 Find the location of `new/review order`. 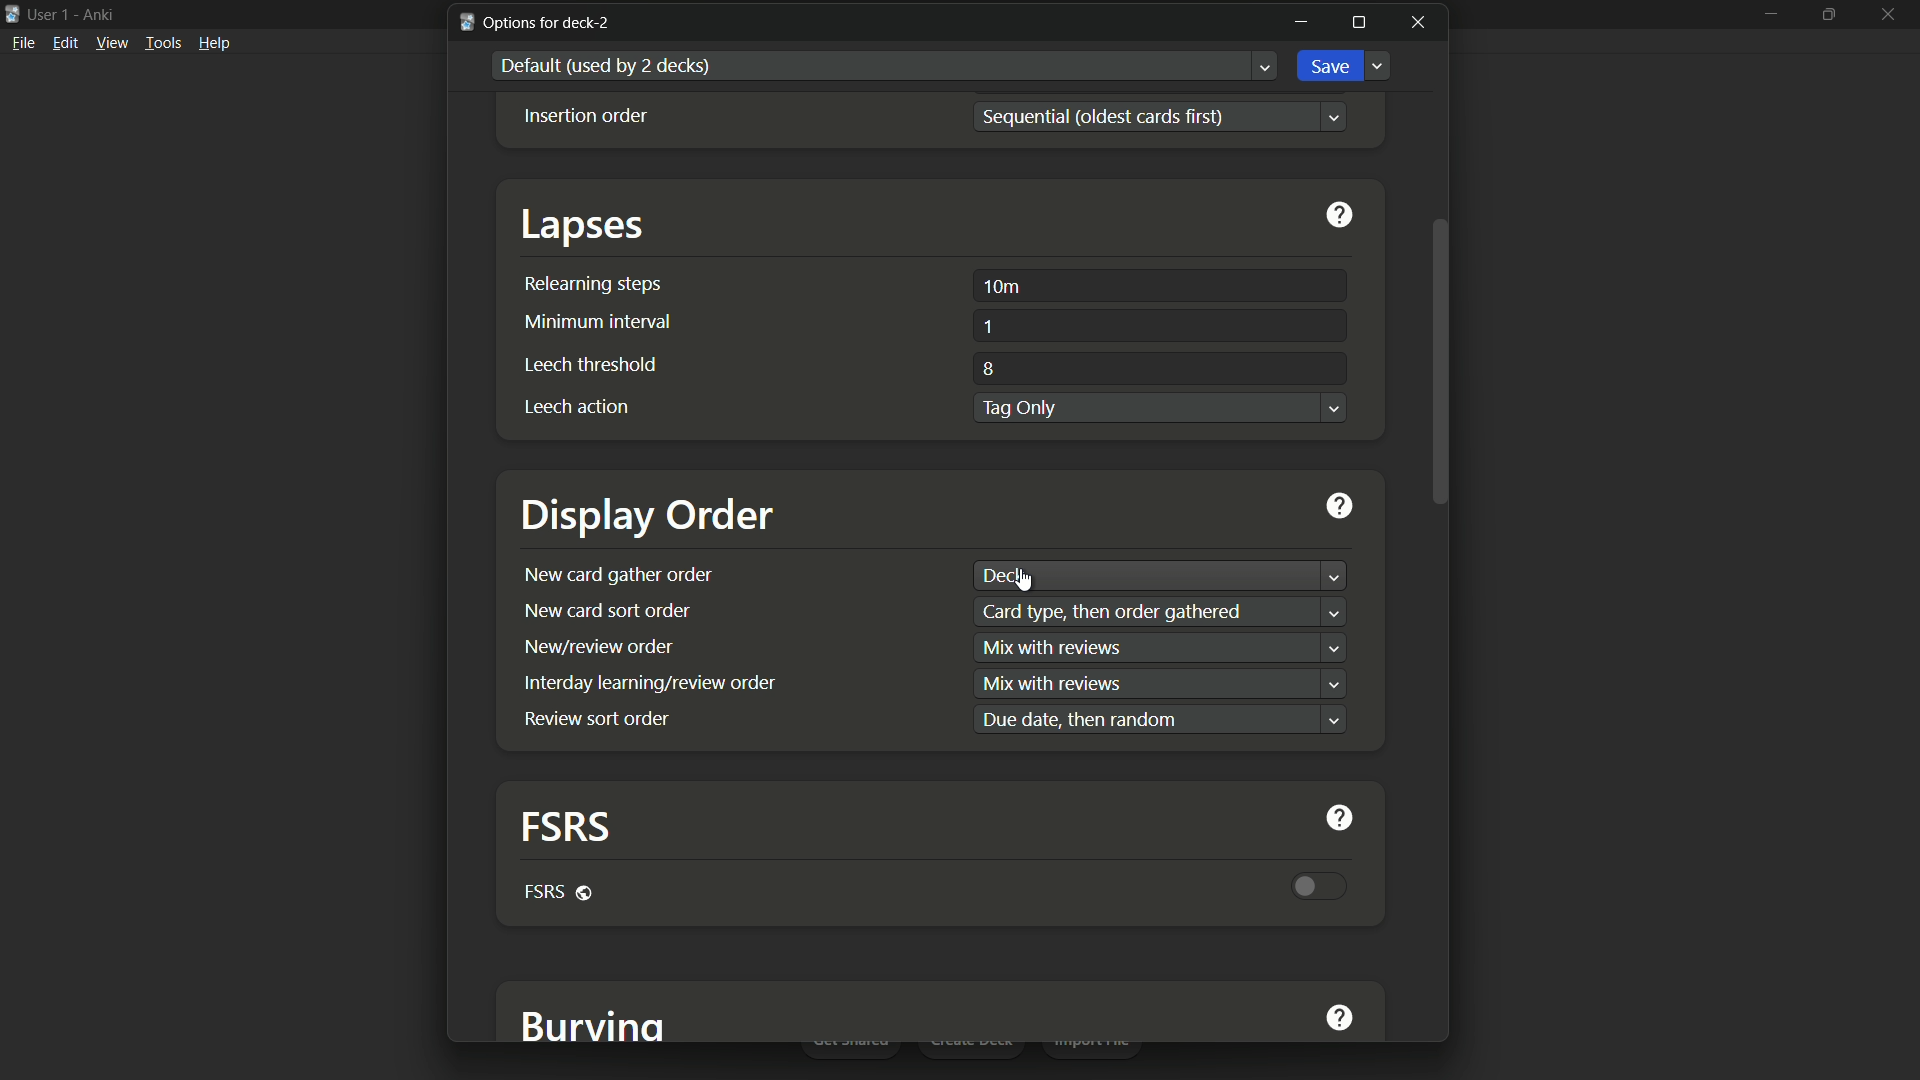

new/review order is located at coordinates (598, 645).